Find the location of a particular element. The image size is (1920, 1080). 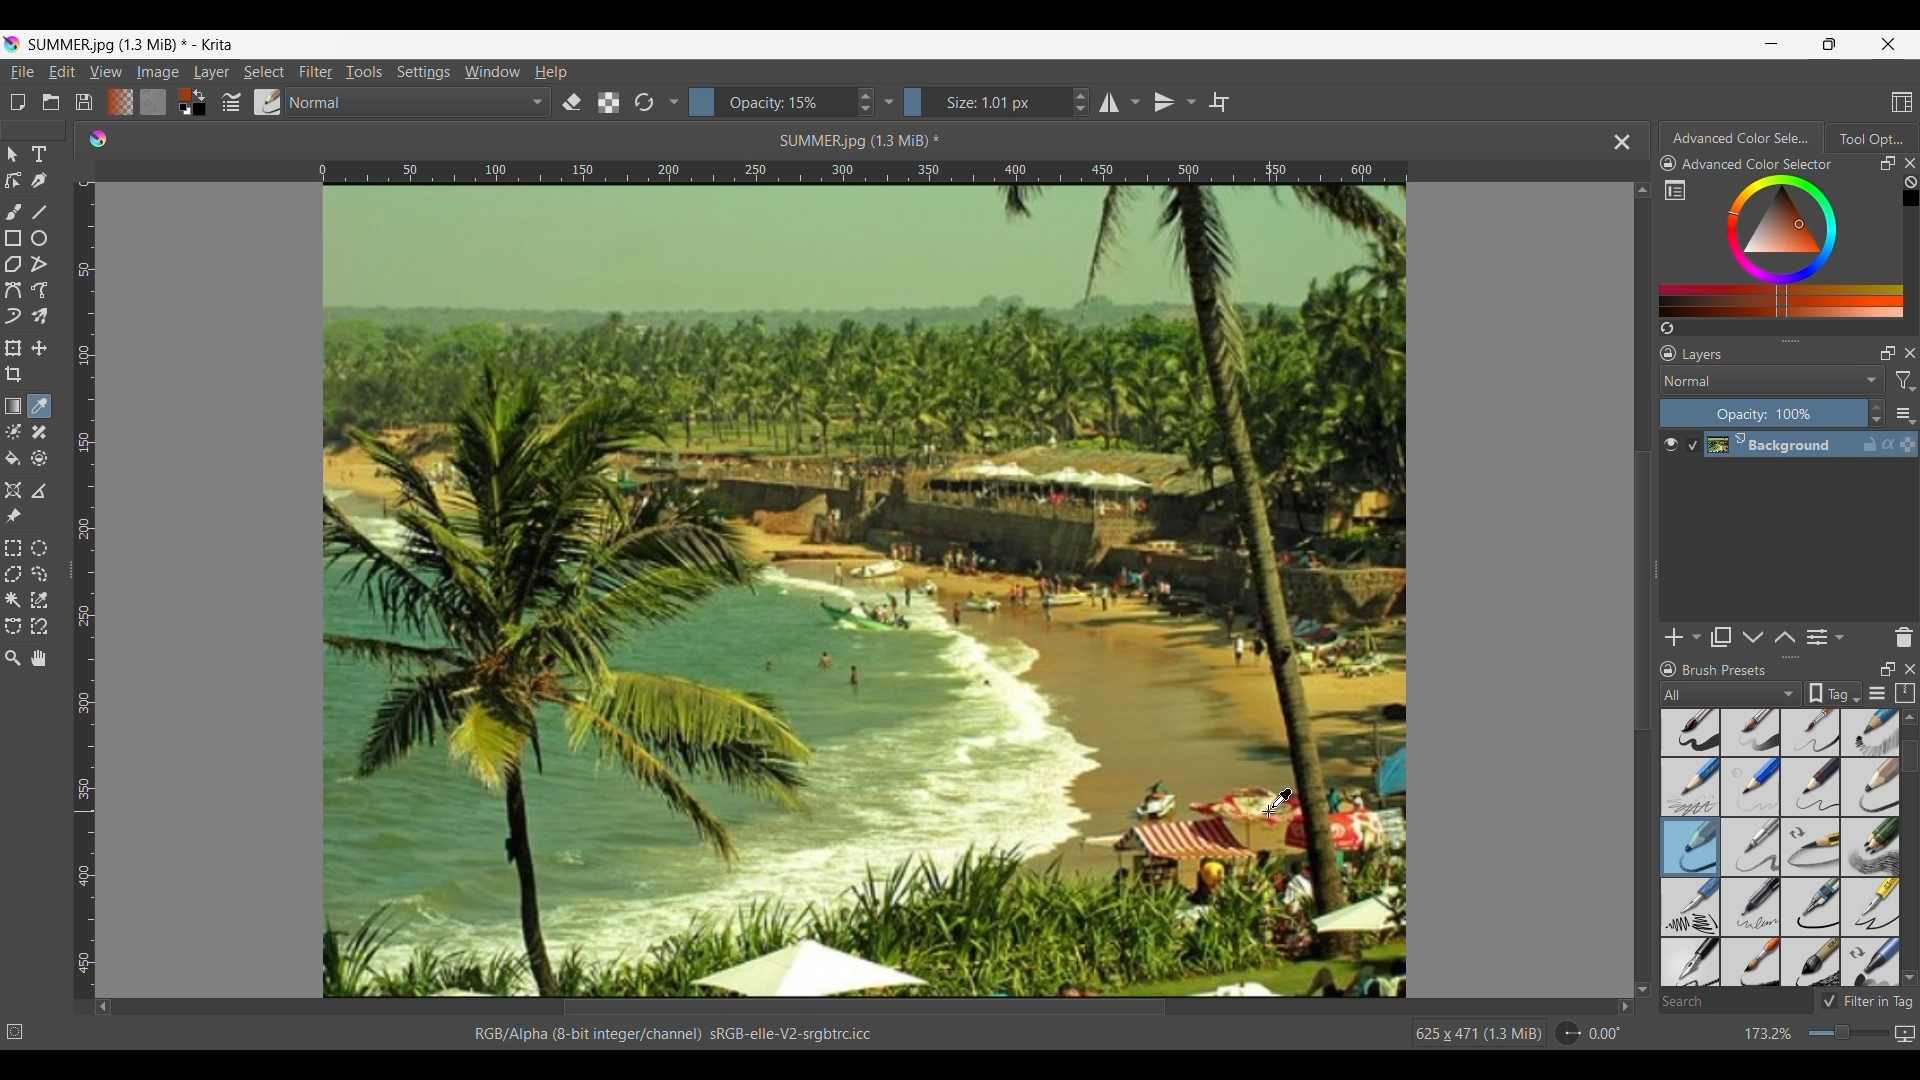

Quick slide to bottom is located at coordinates (1910, 978).